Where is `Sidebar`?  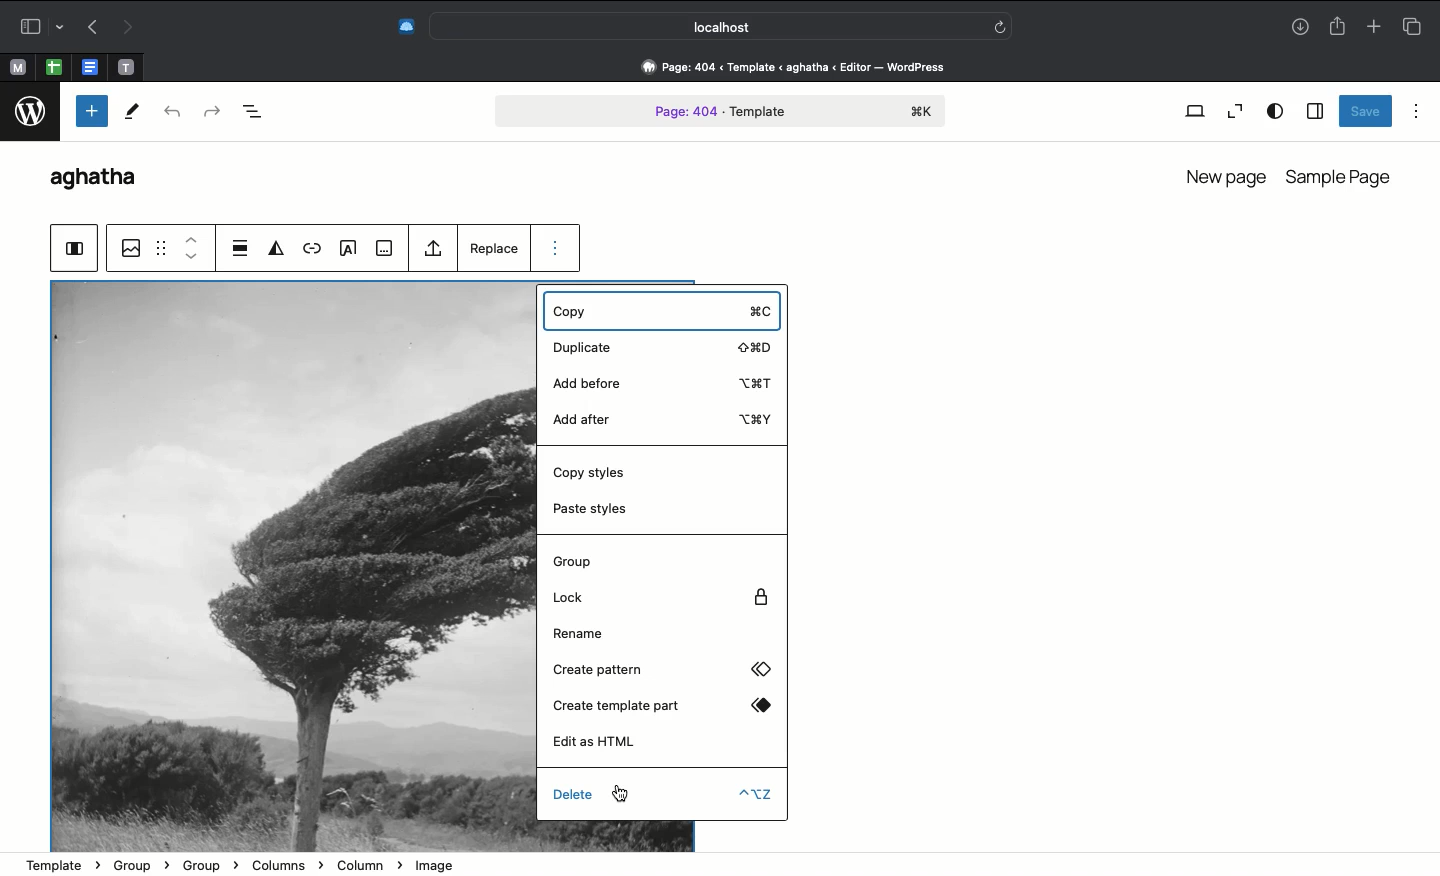 Sidebar is located at coordinates (1314, 110).